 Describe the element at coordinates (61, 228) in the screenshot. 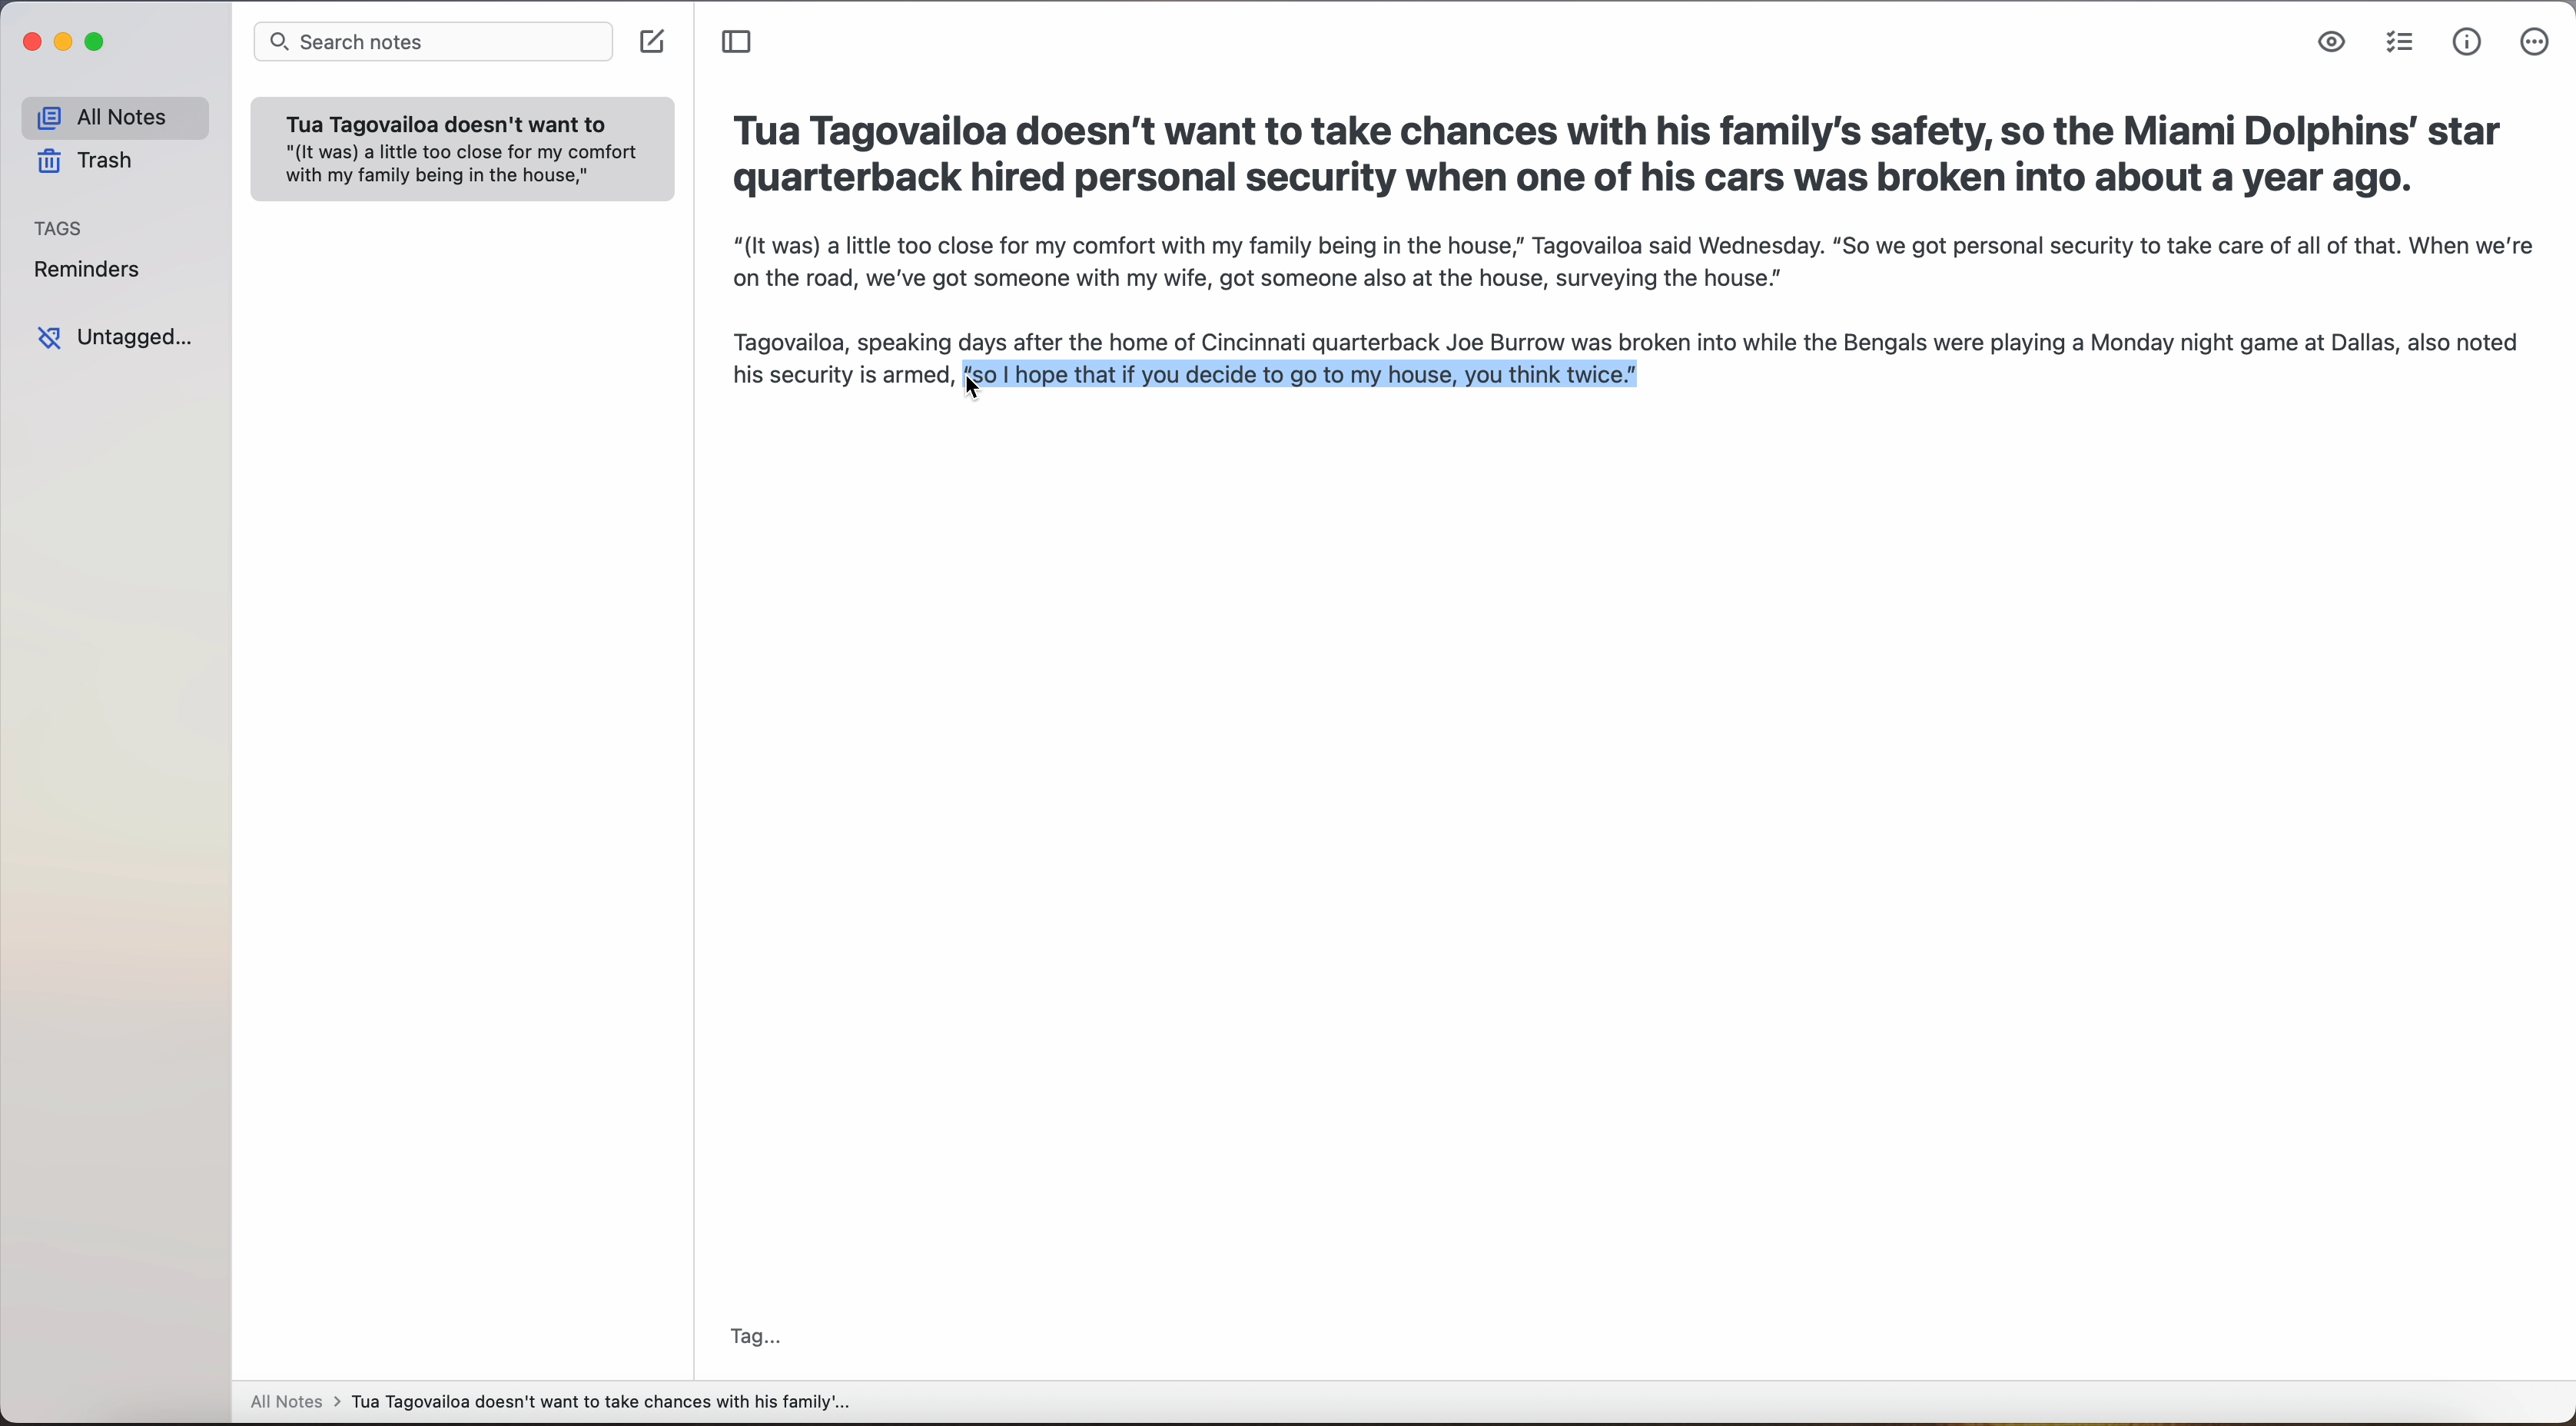

I see `tags` at that location.